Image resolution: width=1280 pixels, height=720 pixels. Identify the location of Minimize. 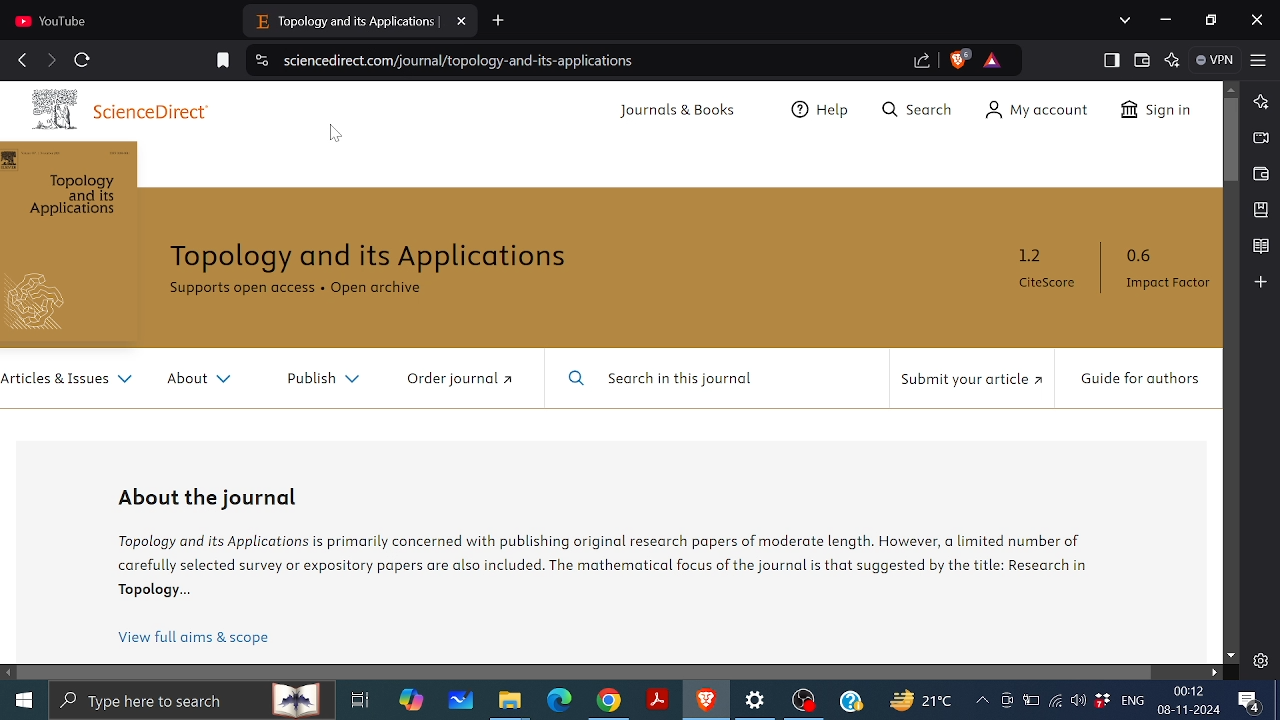
(1164, 18).